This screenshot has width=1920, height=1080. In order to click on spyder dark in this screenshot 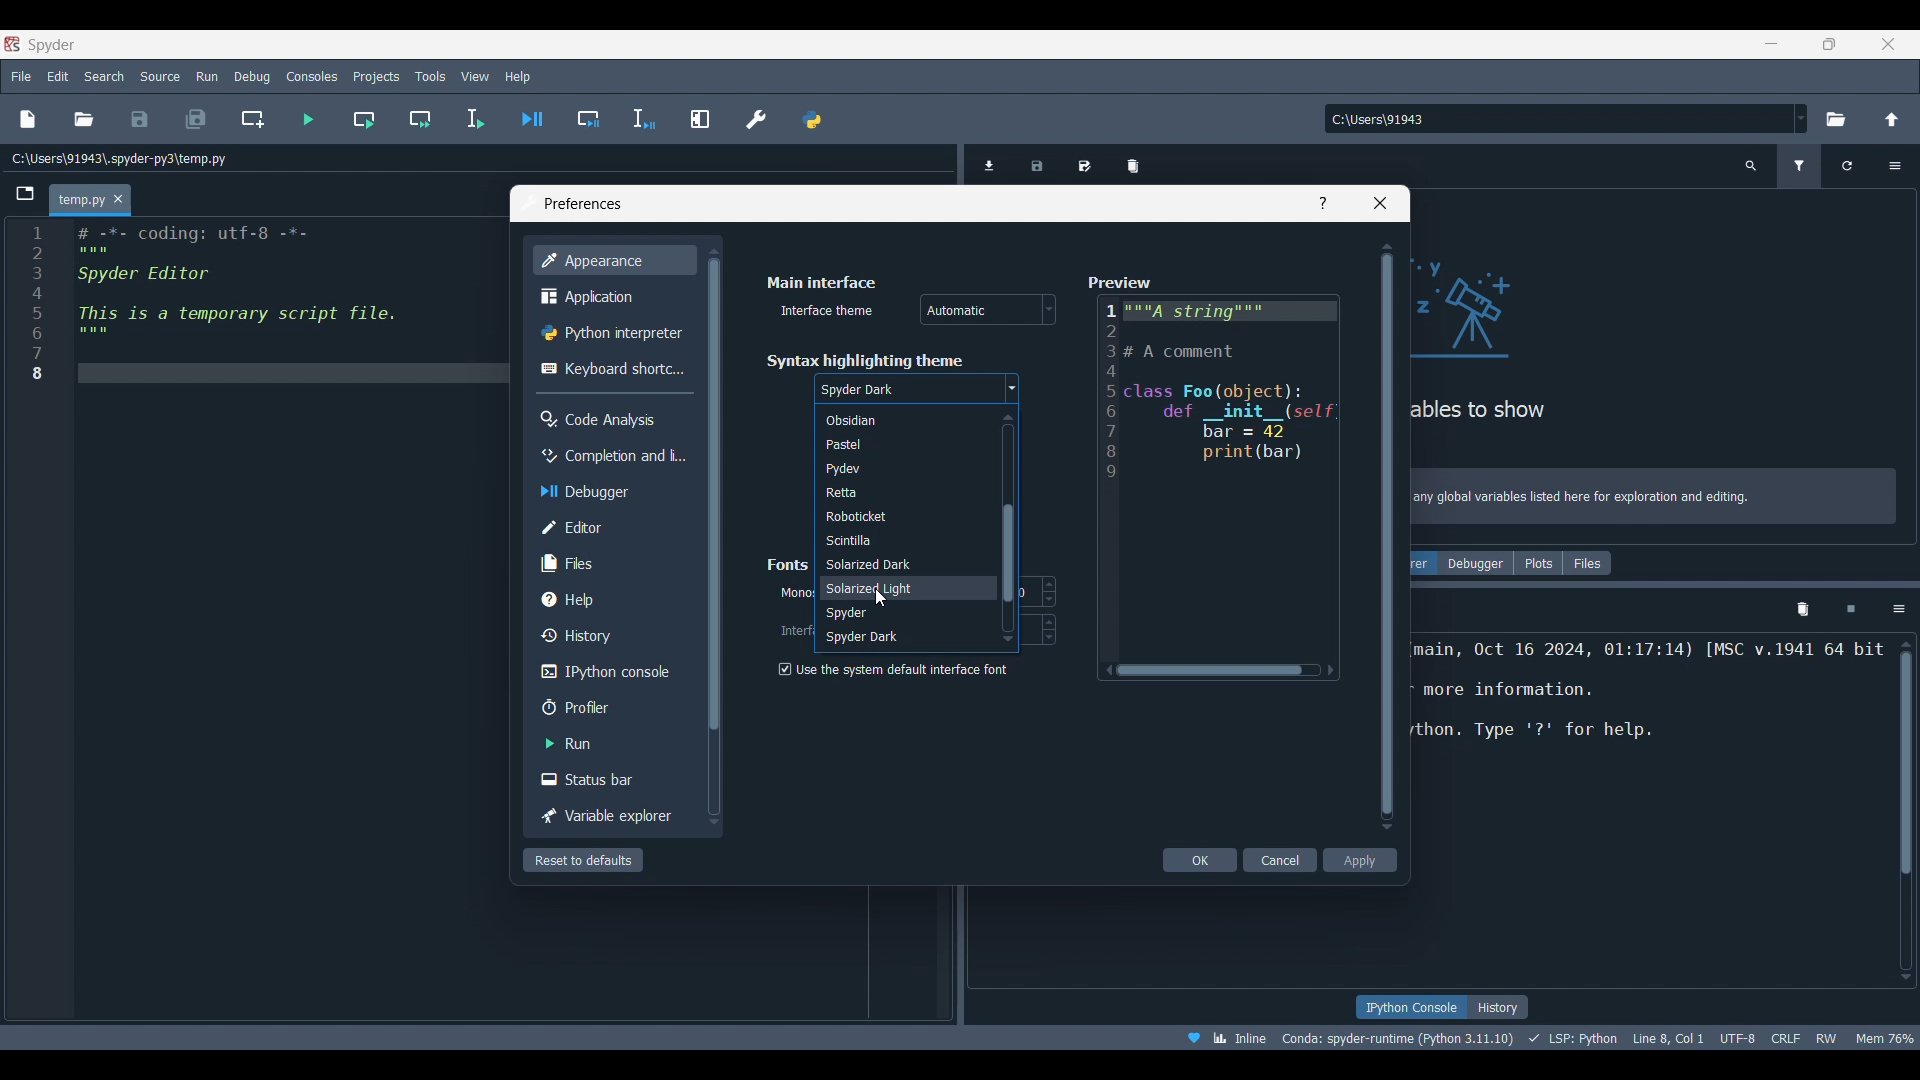, I will do `click(895, 640)`.